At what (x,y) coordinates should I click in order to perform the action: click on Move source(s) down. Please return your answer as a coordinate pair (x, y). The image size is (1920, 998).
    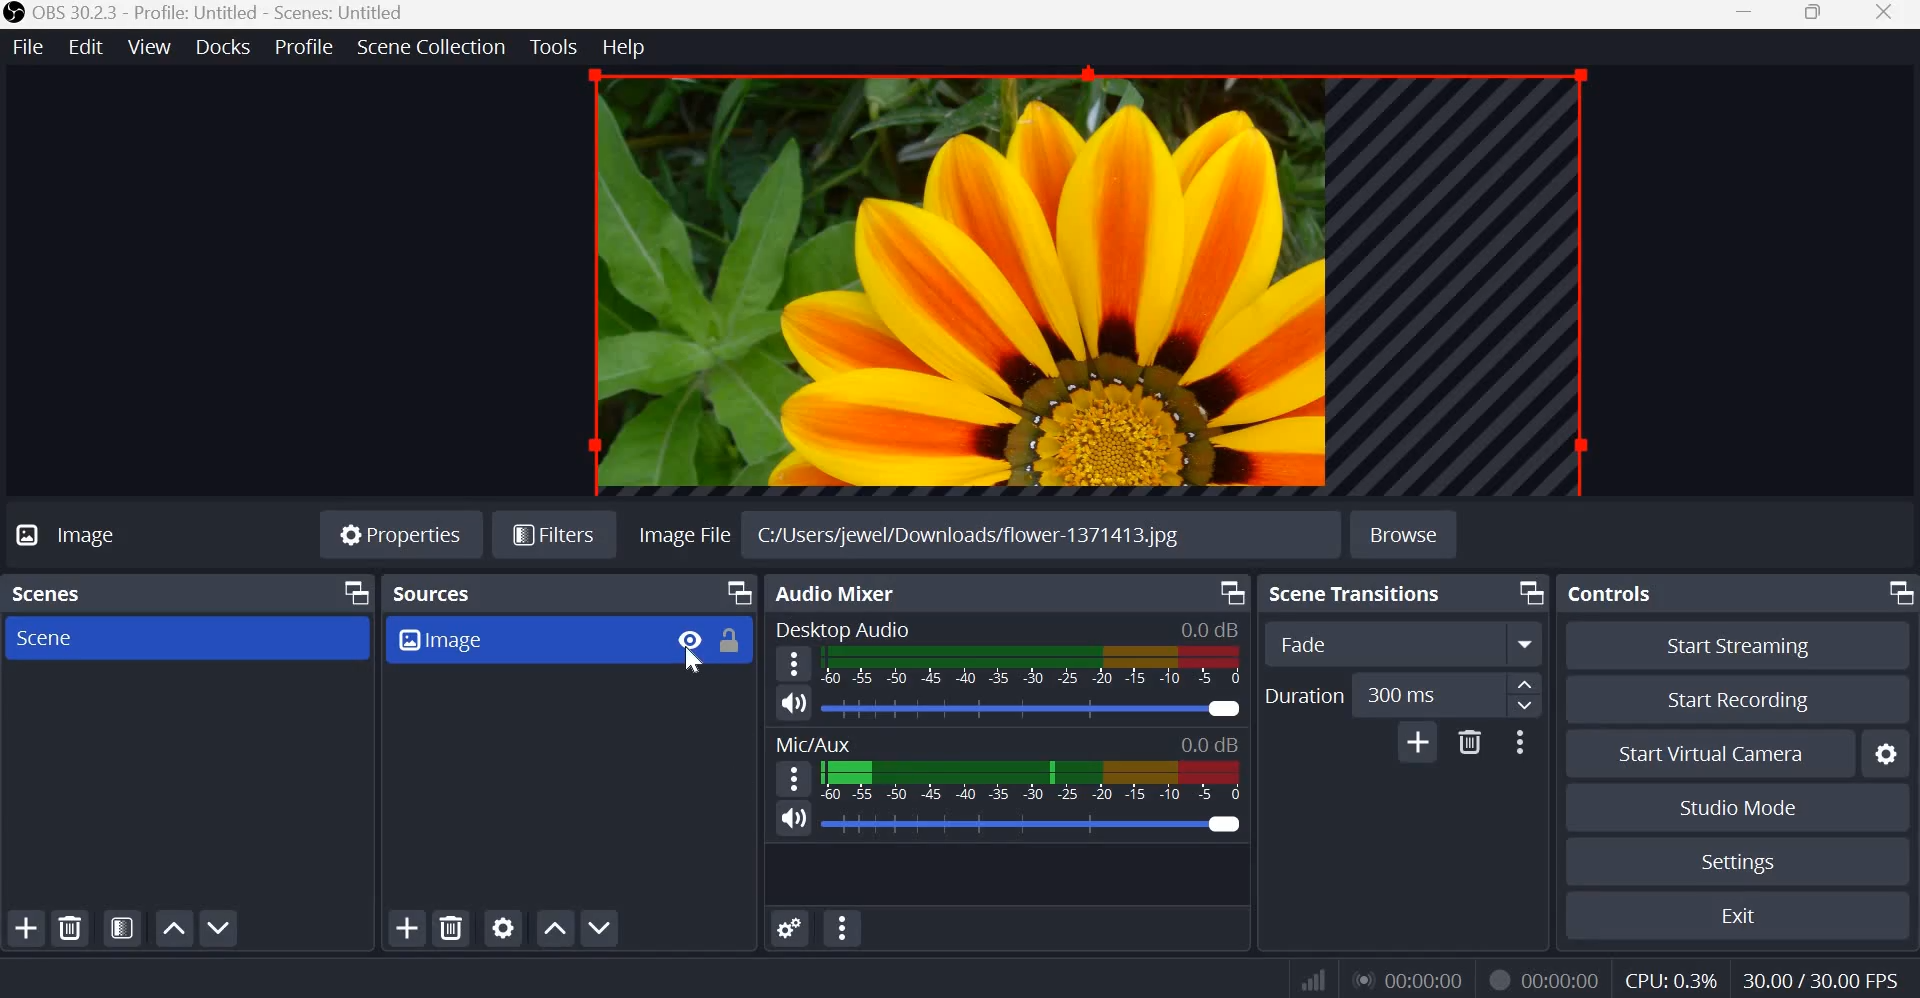
    Looking at the image, I should click on (598, 927).